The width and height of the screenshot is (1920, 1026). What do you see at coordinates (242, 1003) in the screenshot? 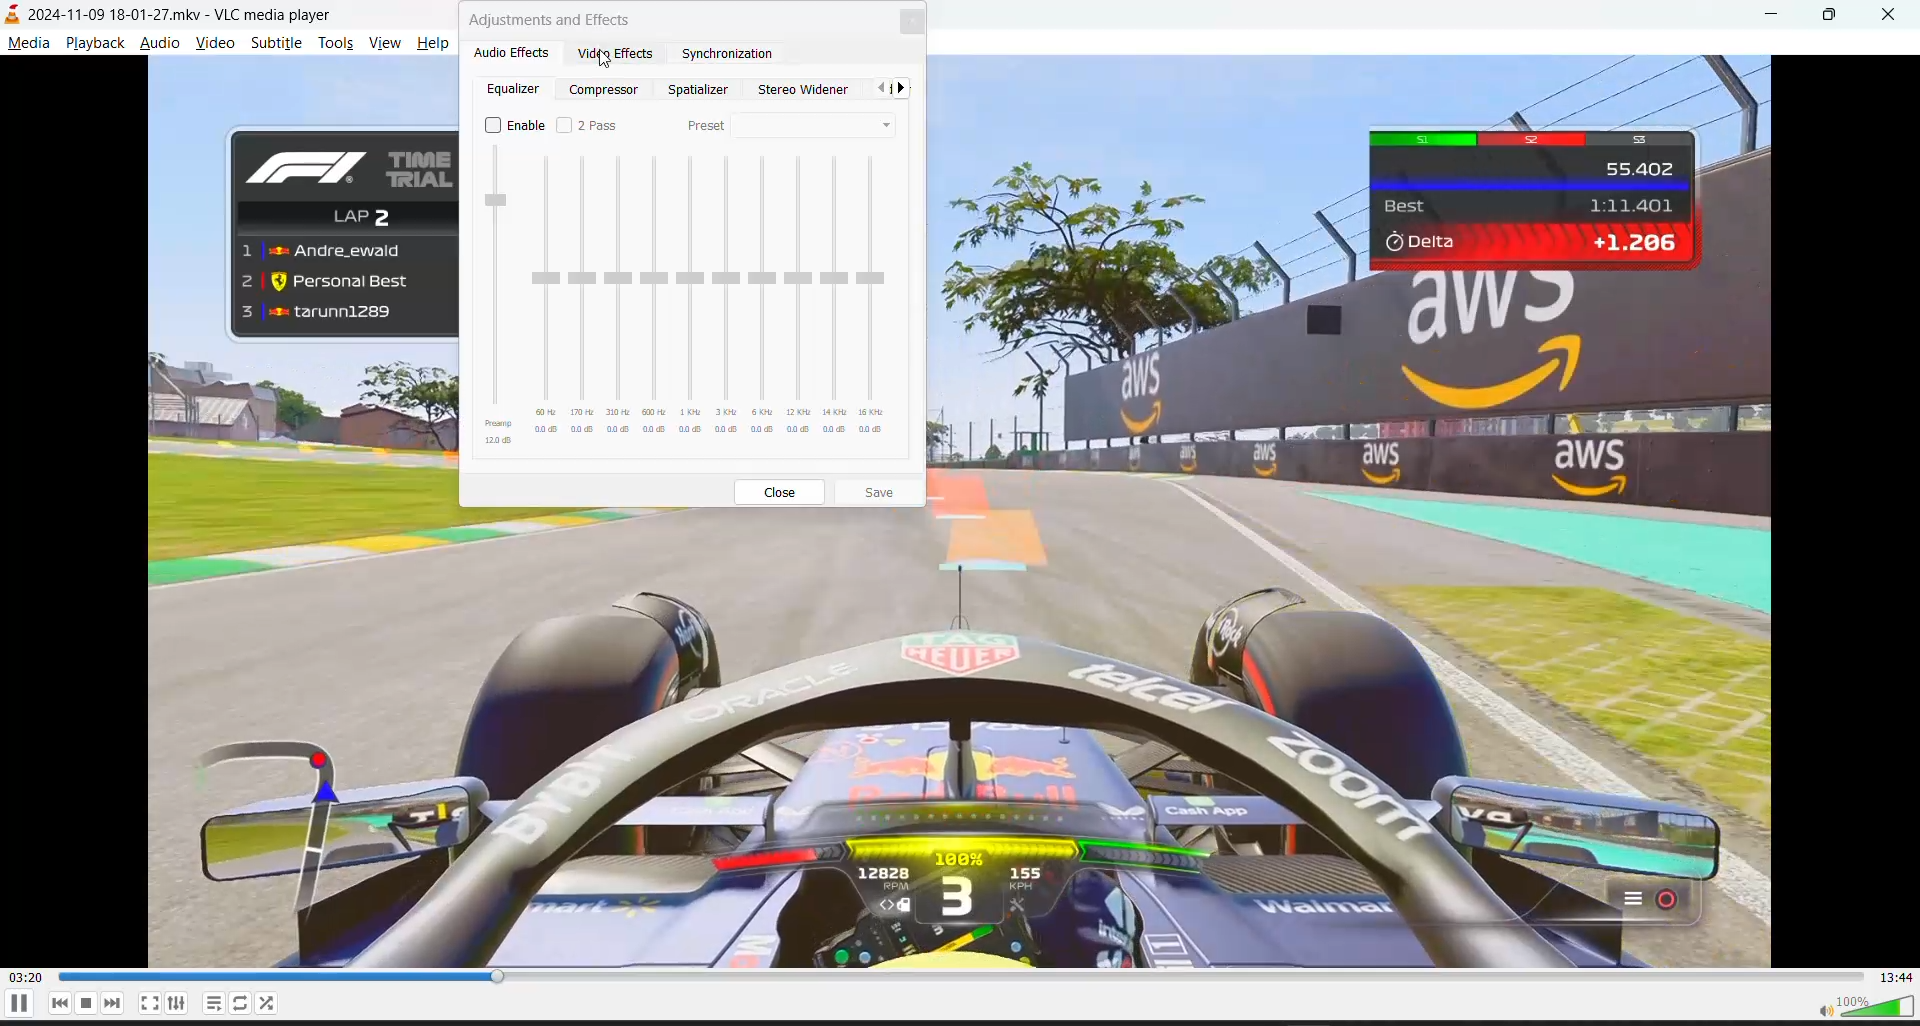
I see `random` at bounding box center [242, 1003].